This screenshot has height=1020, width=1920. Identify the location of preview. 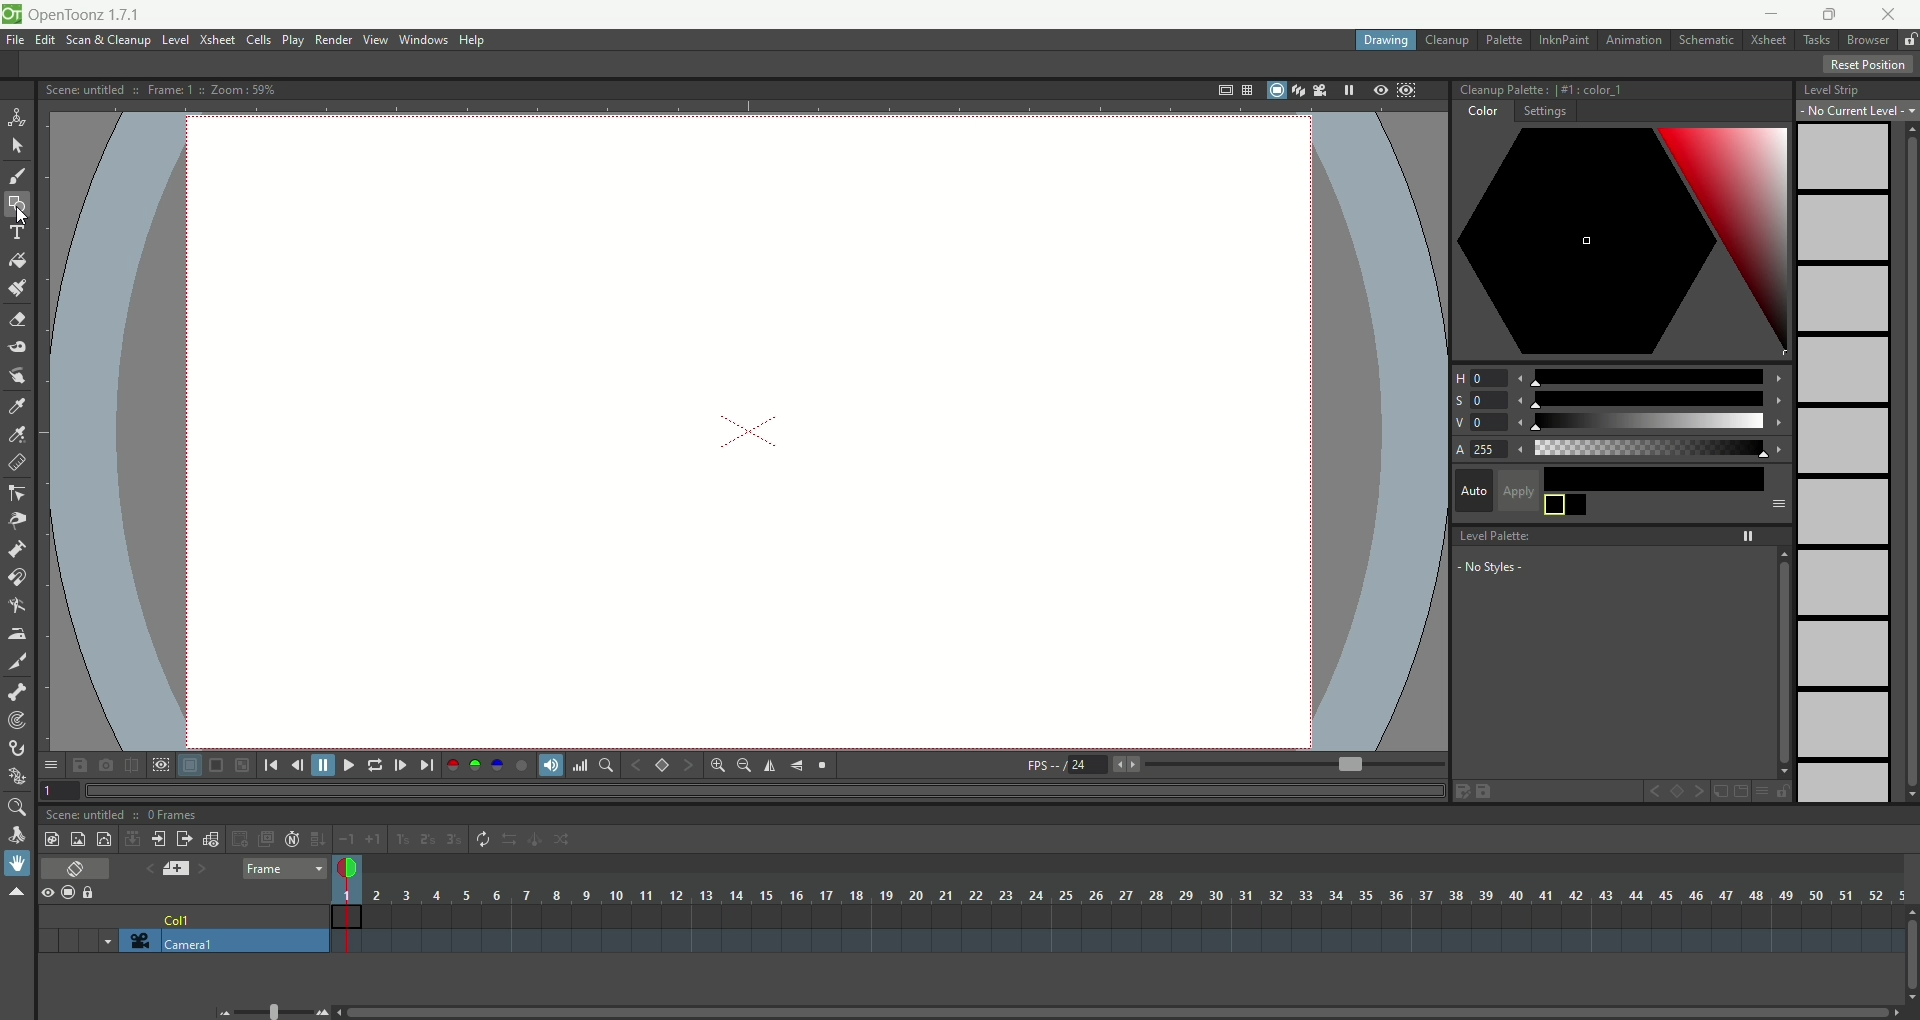
(1376, 91).